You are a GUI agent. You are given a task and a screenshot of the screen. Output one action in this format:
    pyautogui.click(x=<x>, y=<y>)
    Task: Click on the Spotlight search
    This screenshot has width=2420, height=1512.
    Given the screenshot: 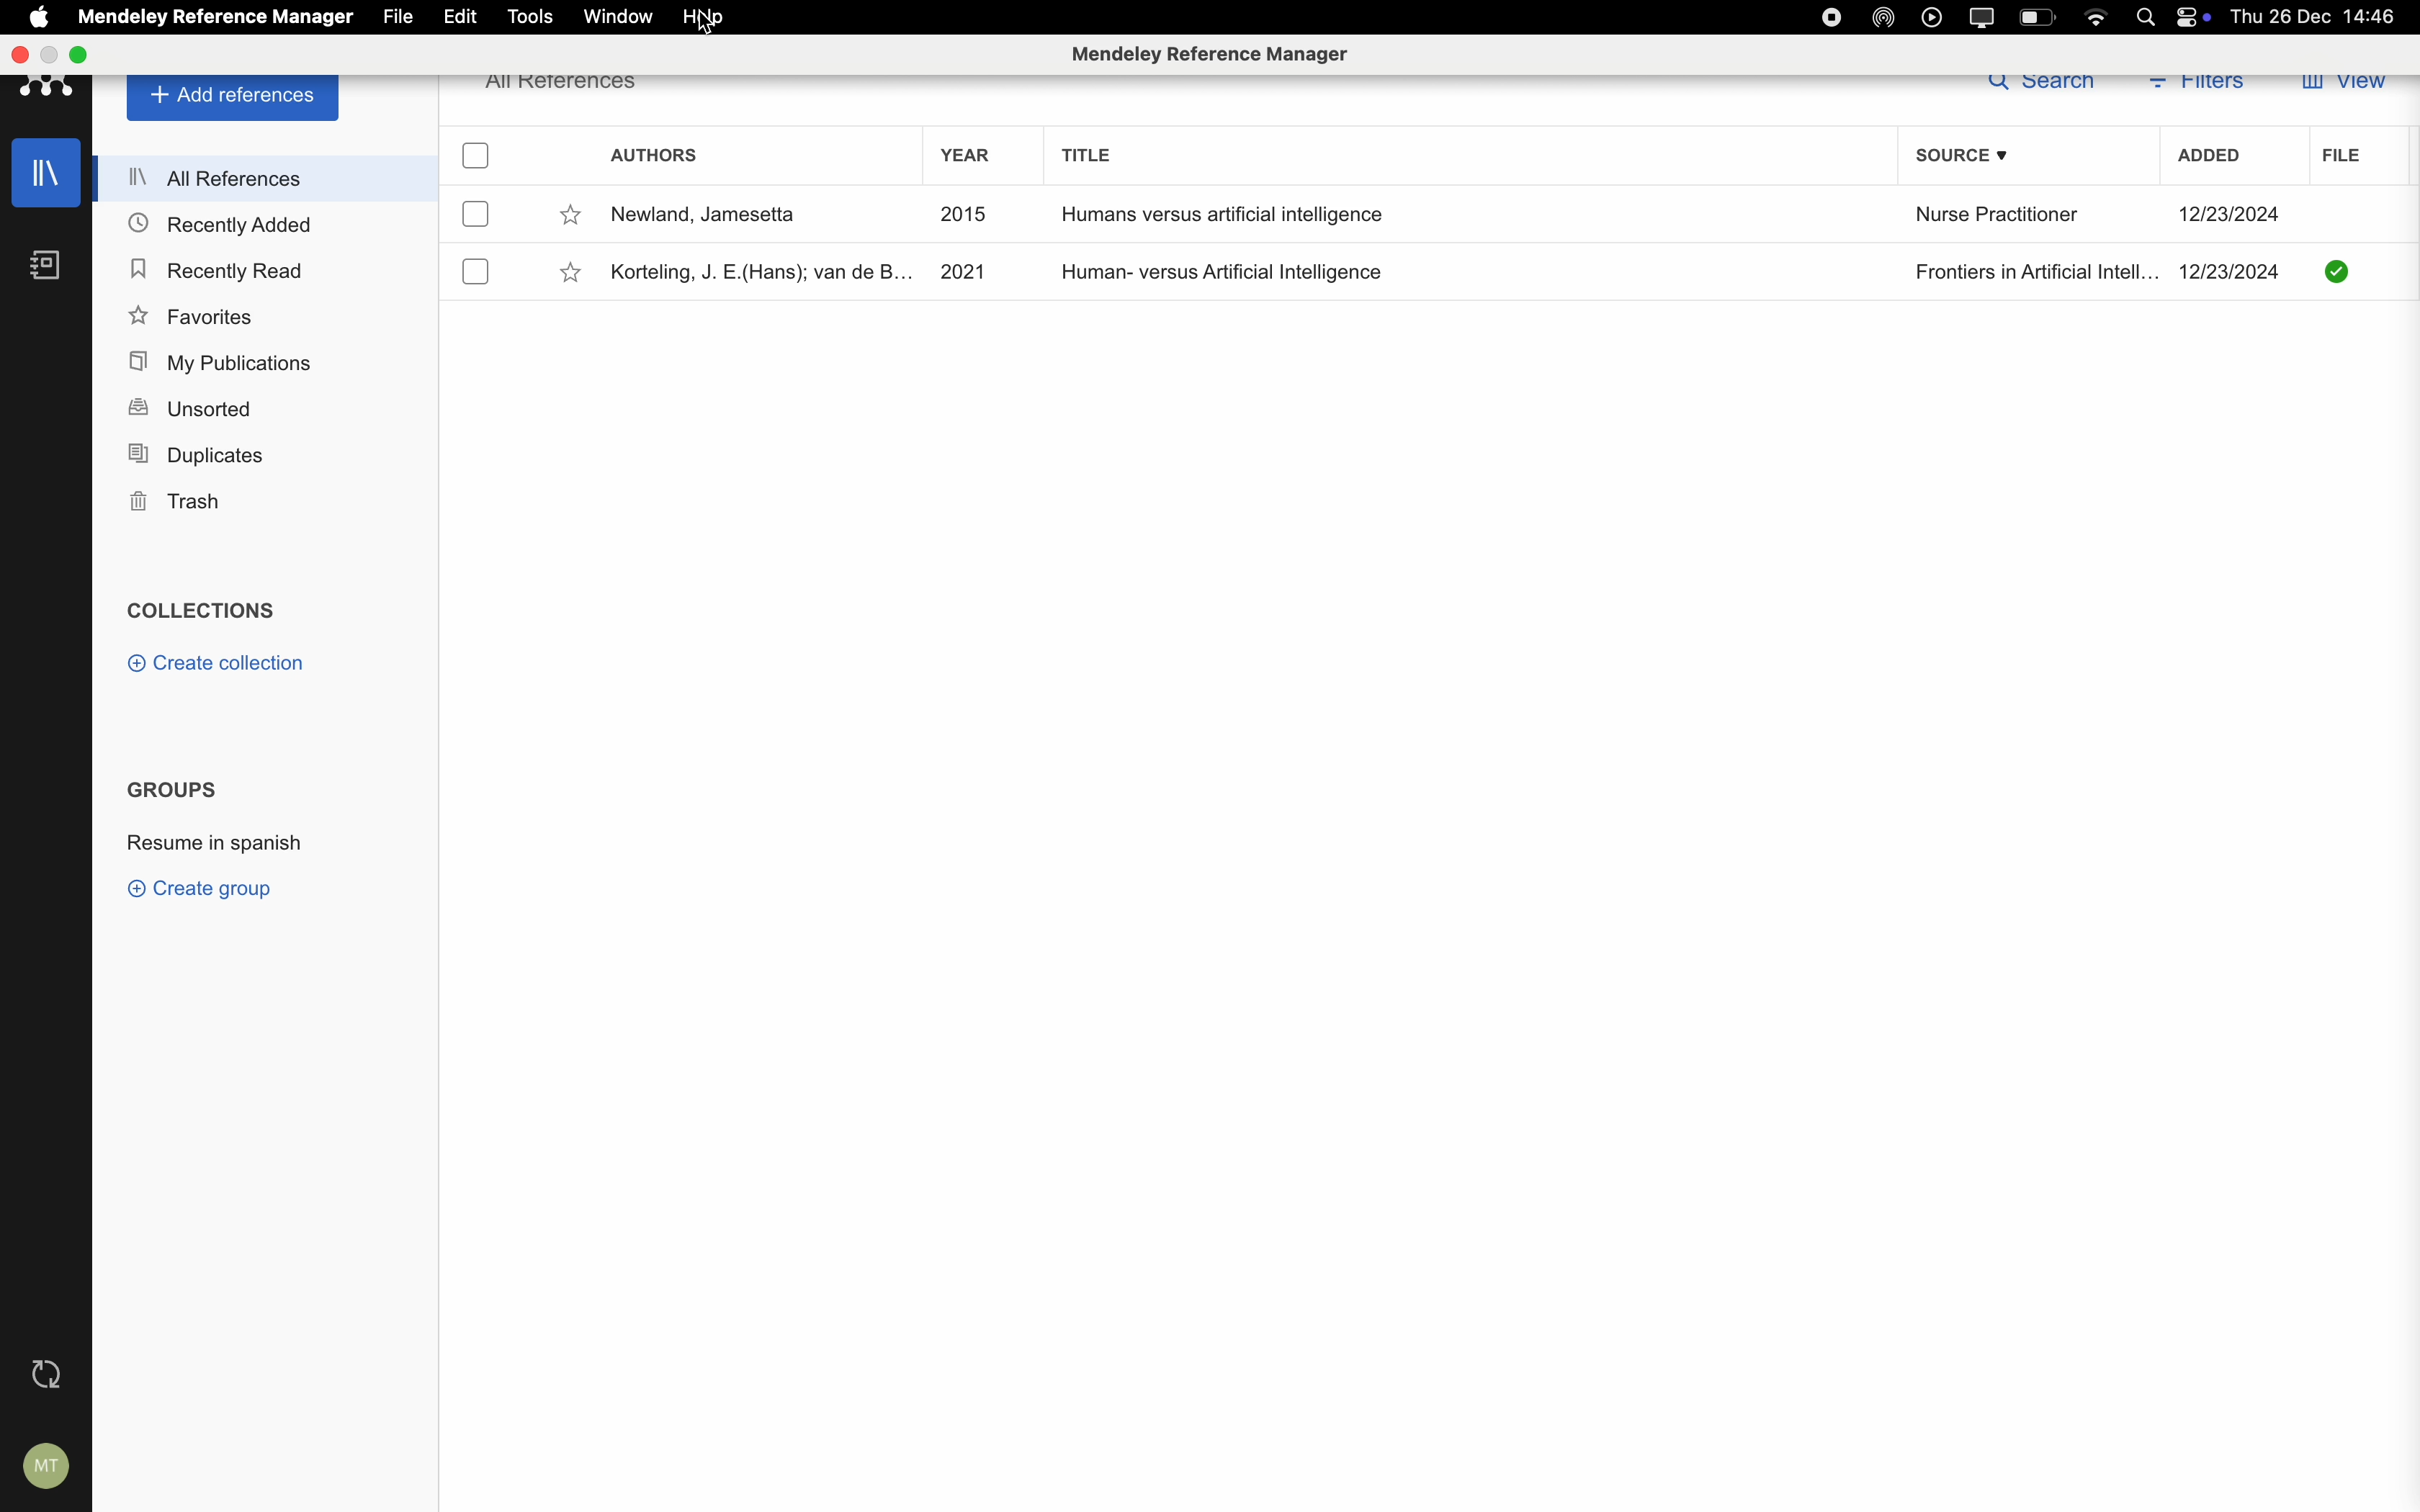 What is the action you would take?
    pyautogui.click(x=2143, y=15)
    